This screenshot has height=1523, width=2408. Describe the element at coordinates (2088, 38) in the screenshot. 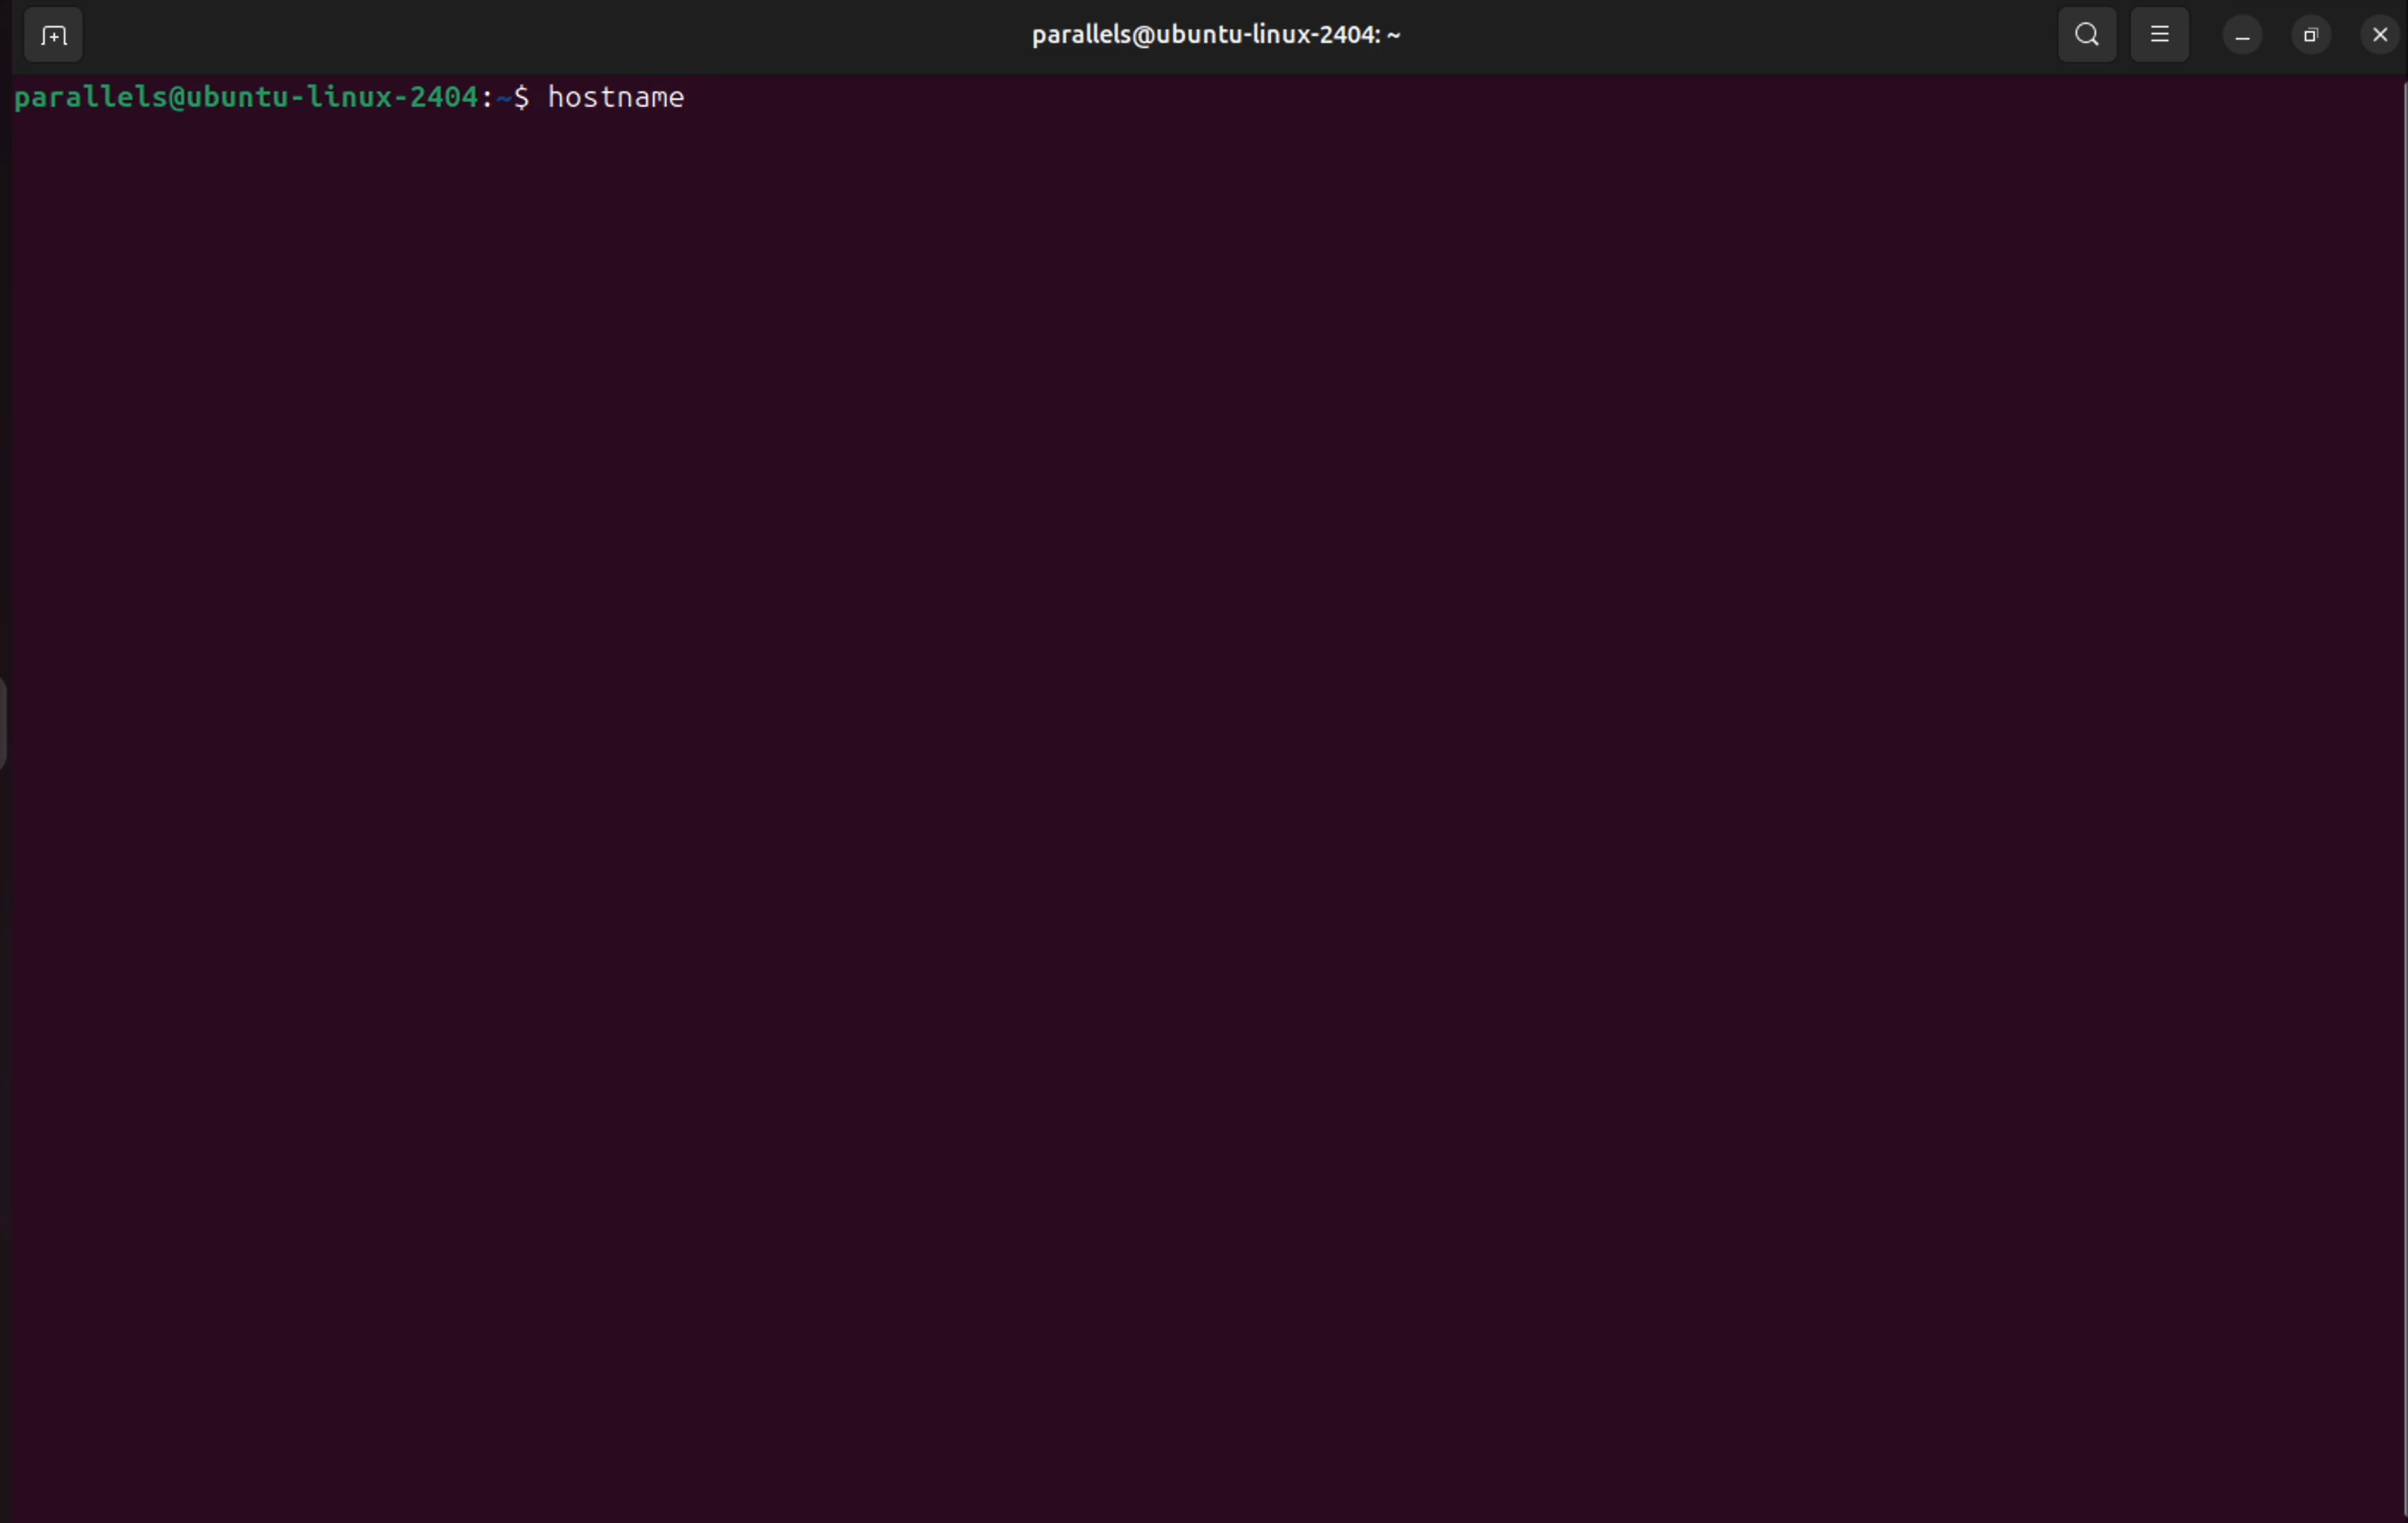

I see `search` at that location.